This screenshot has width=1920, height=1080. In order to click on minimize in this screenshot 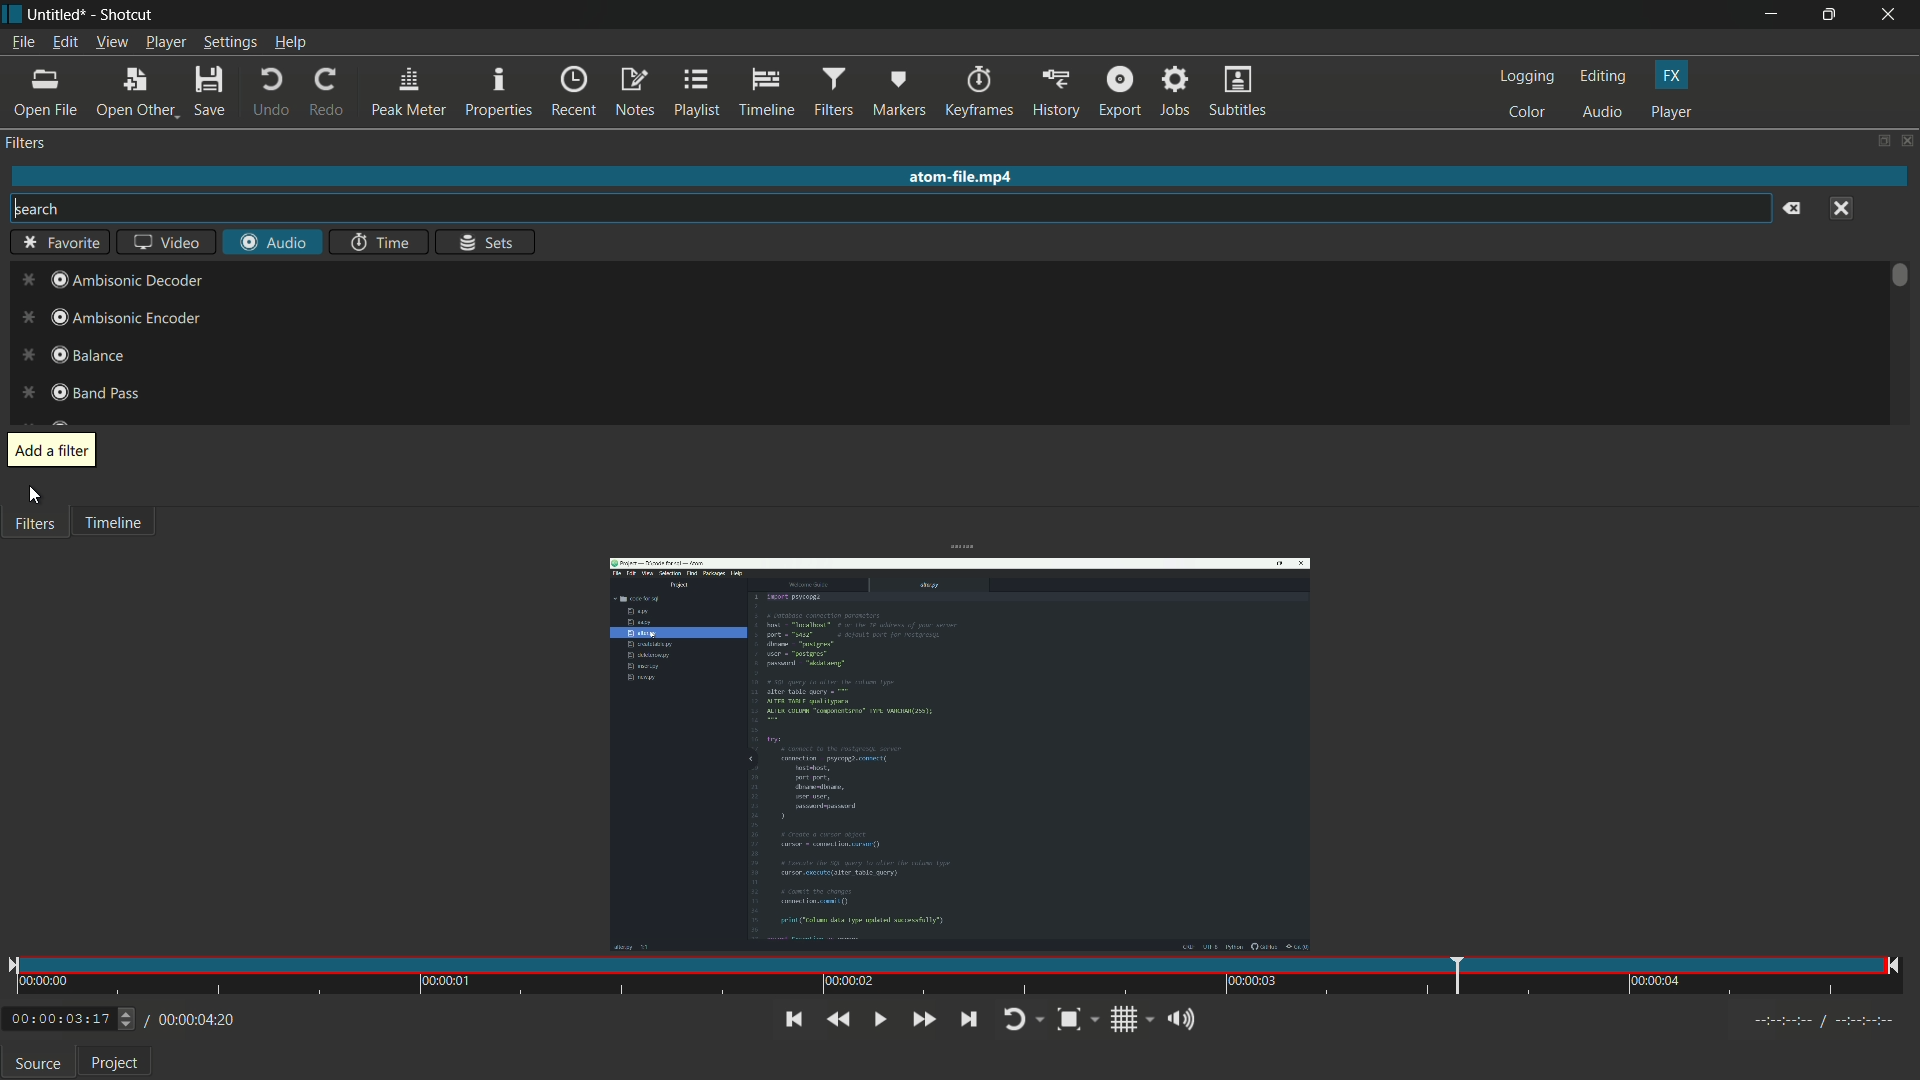, I will do `click(1771, 15)`.